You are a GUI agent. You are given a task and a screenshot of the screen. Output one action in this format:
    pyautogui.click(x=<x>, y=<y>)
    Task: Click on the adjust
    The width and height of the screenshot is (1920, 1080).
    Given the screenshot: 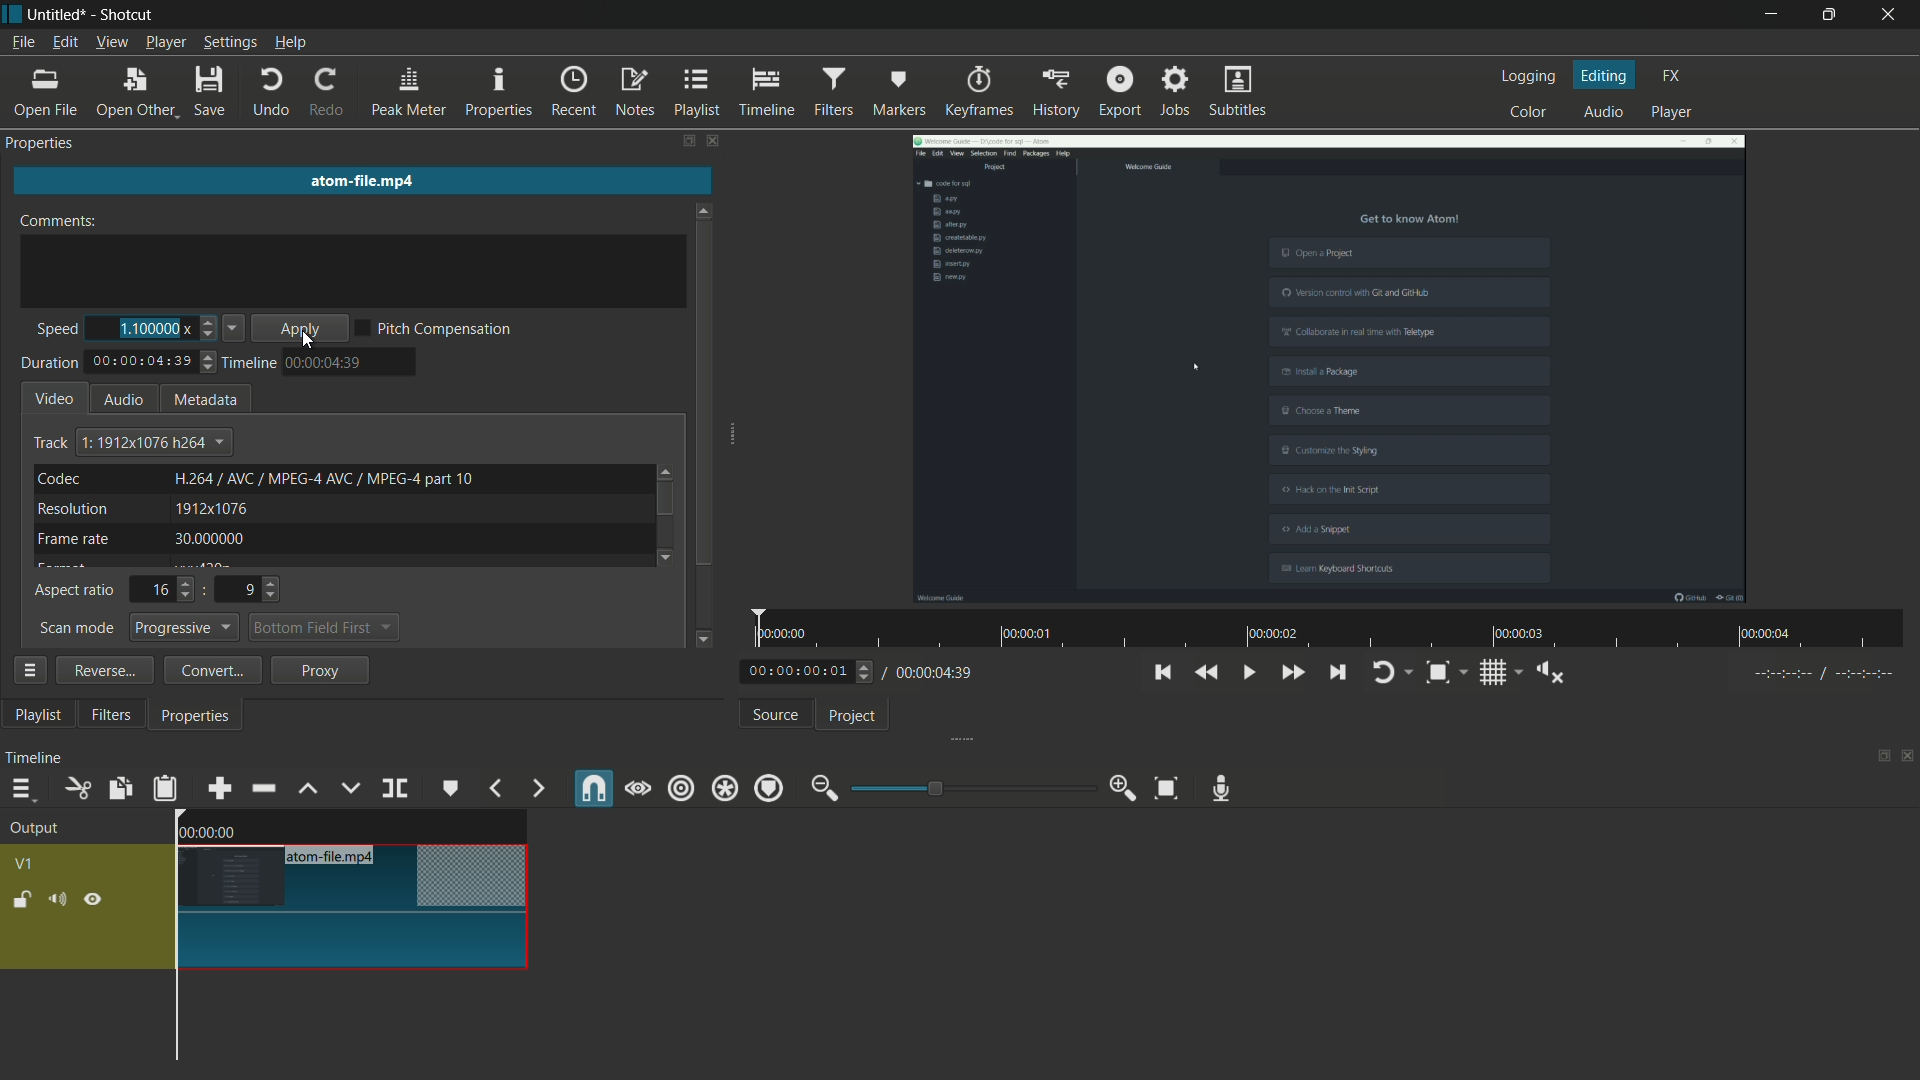 What is the action you would take?
    pyautogui.click(x=207, y=329)
    